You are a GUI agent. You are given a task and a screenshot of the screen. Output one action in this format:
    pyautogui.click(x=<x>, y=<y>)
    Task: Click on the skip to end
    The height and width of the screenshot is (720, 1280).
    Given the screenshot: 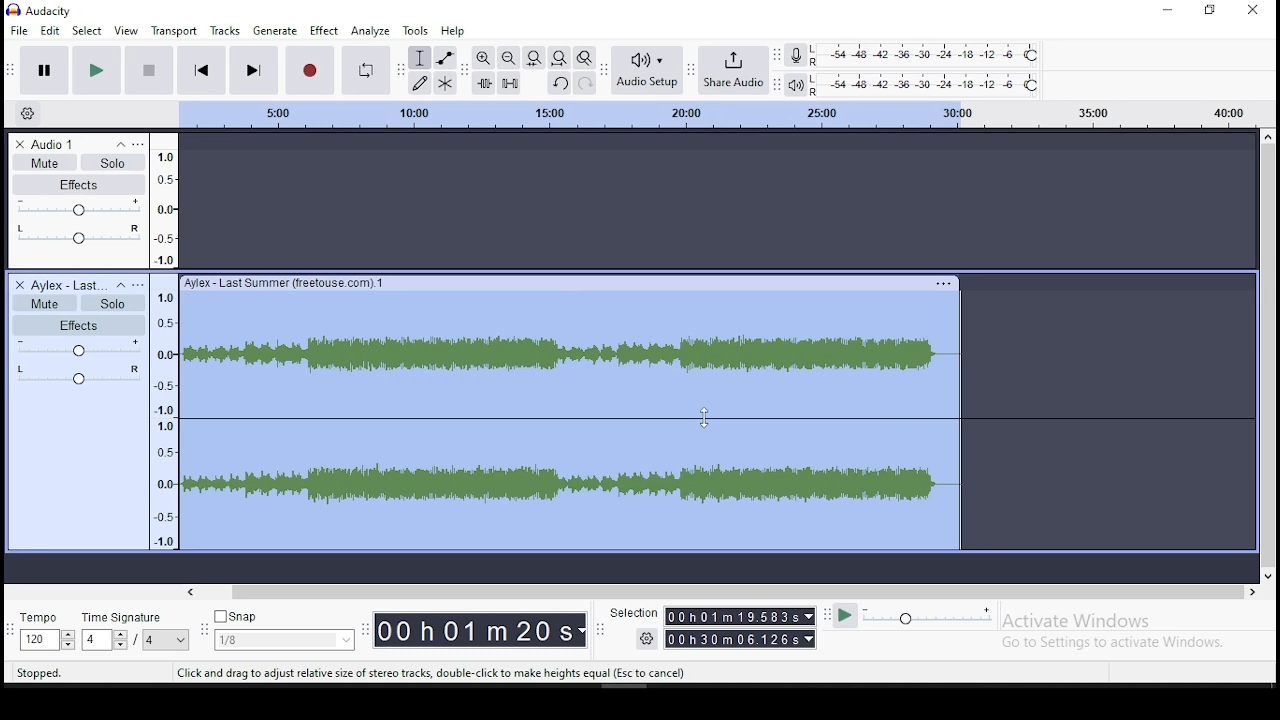 What is the action you would take?
    pyautogui.click(x=254, y=69)
    